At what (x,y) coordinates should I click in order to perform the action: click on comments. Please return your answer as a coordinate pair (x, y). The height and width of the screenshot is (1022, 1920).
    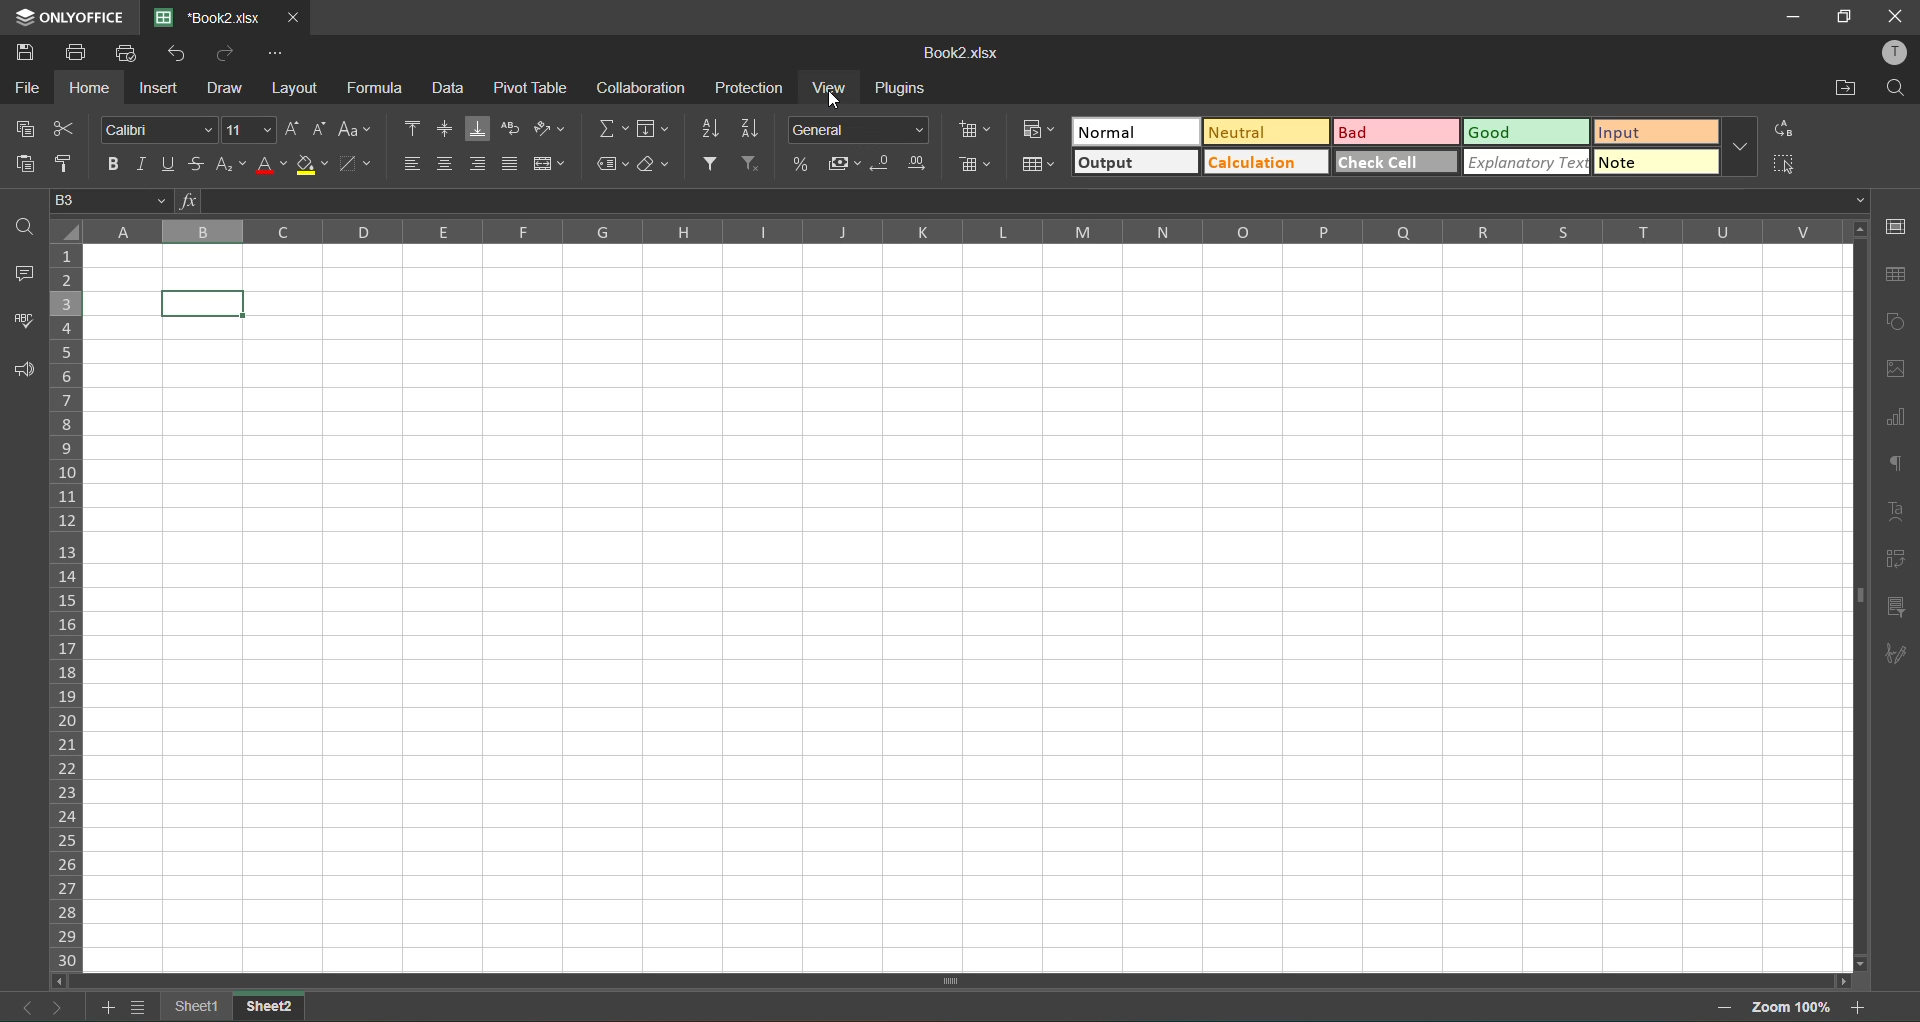
    Looking at the image, I should click on (29, 276).